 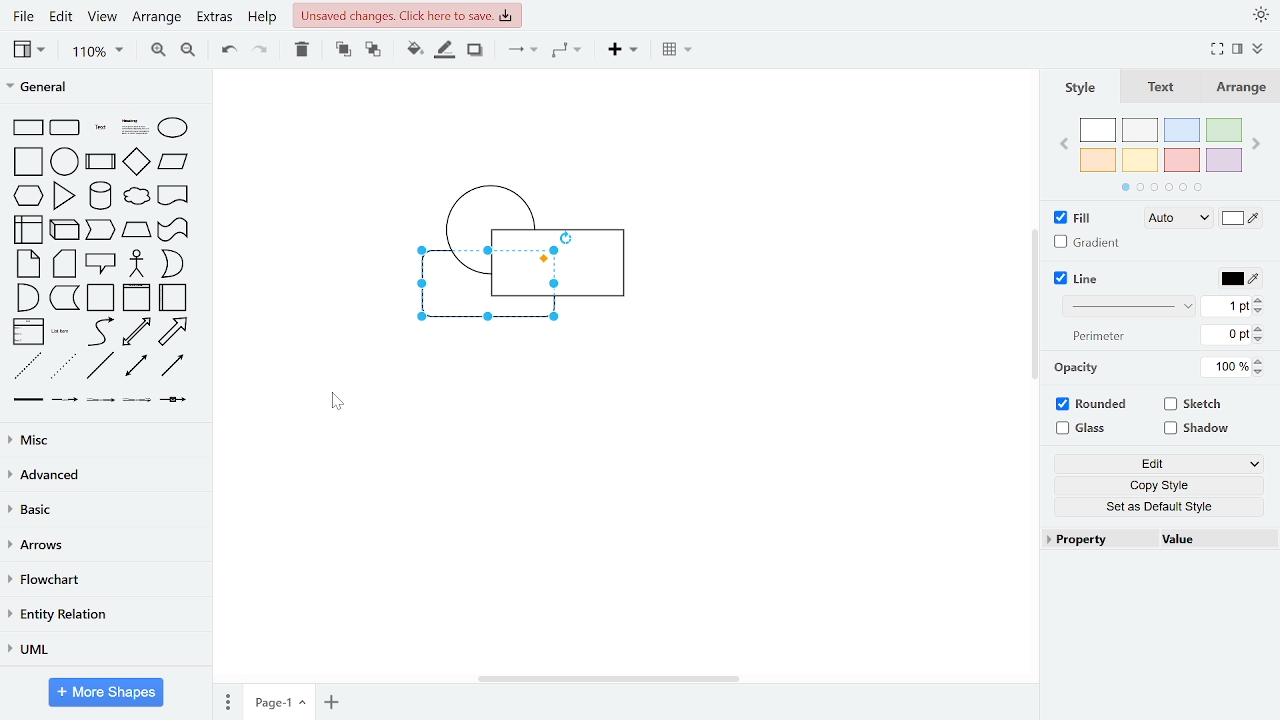 I want to click on container, so click(x=101, y=298).